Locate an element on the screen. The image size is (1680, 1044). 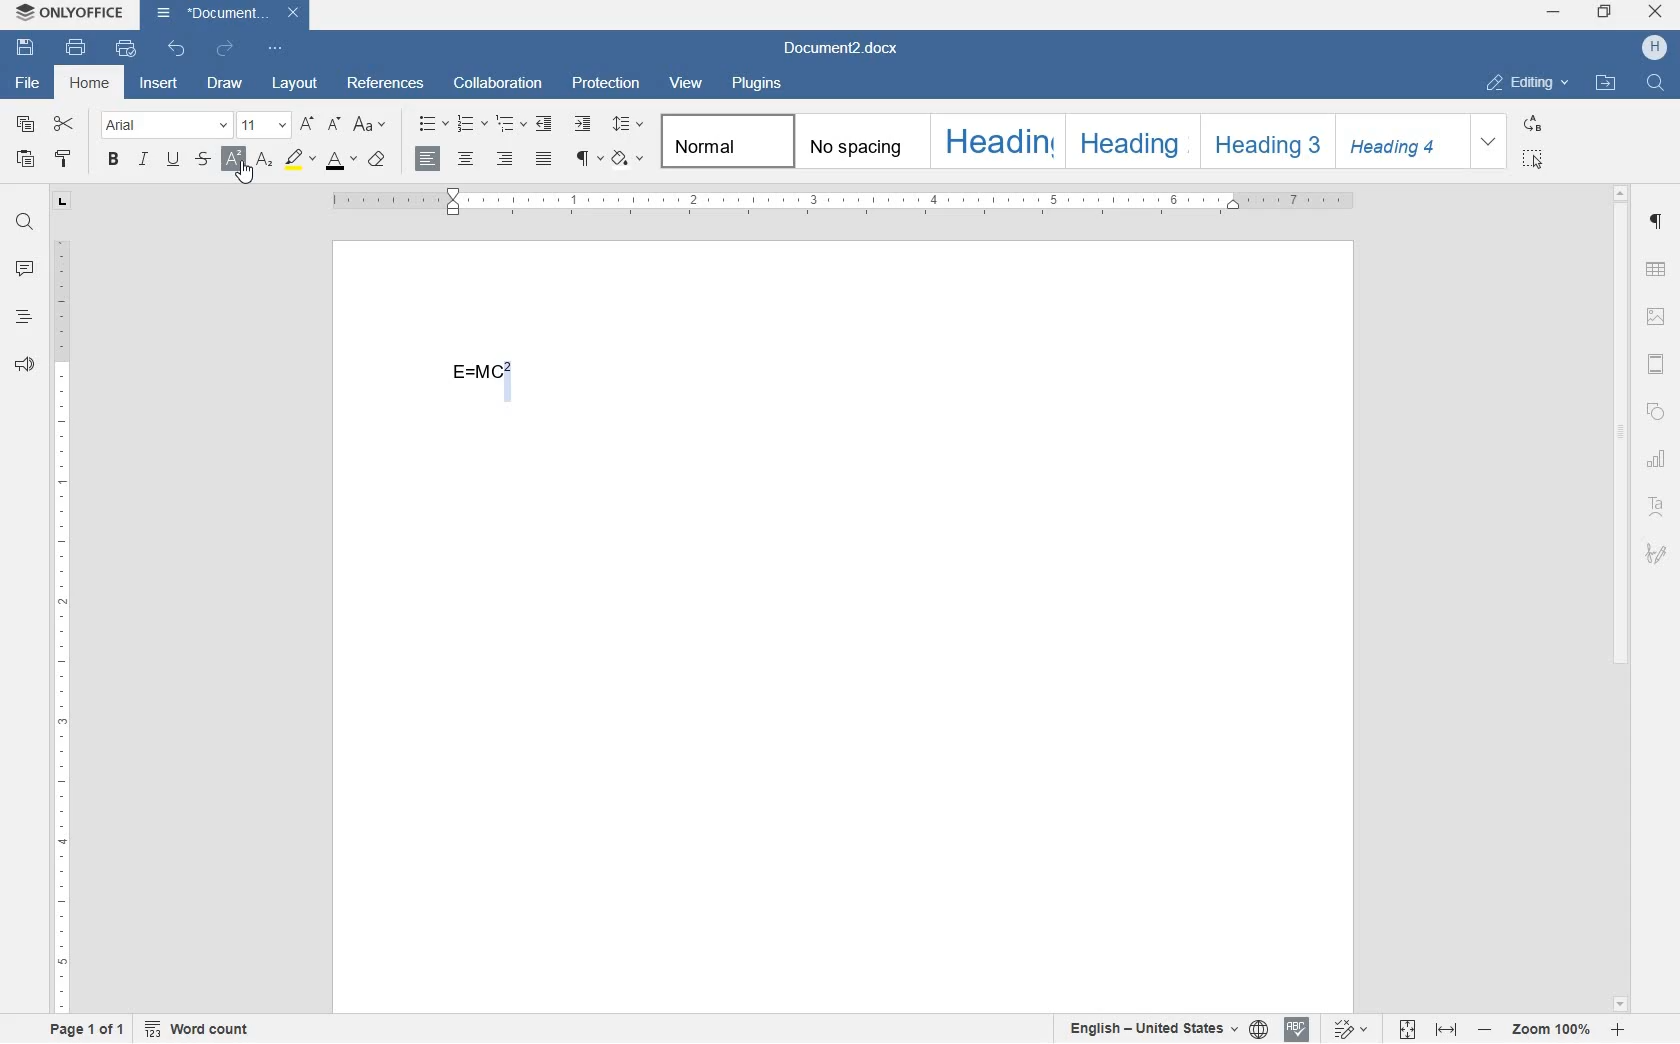
system name is located at coordinates (67, 12).